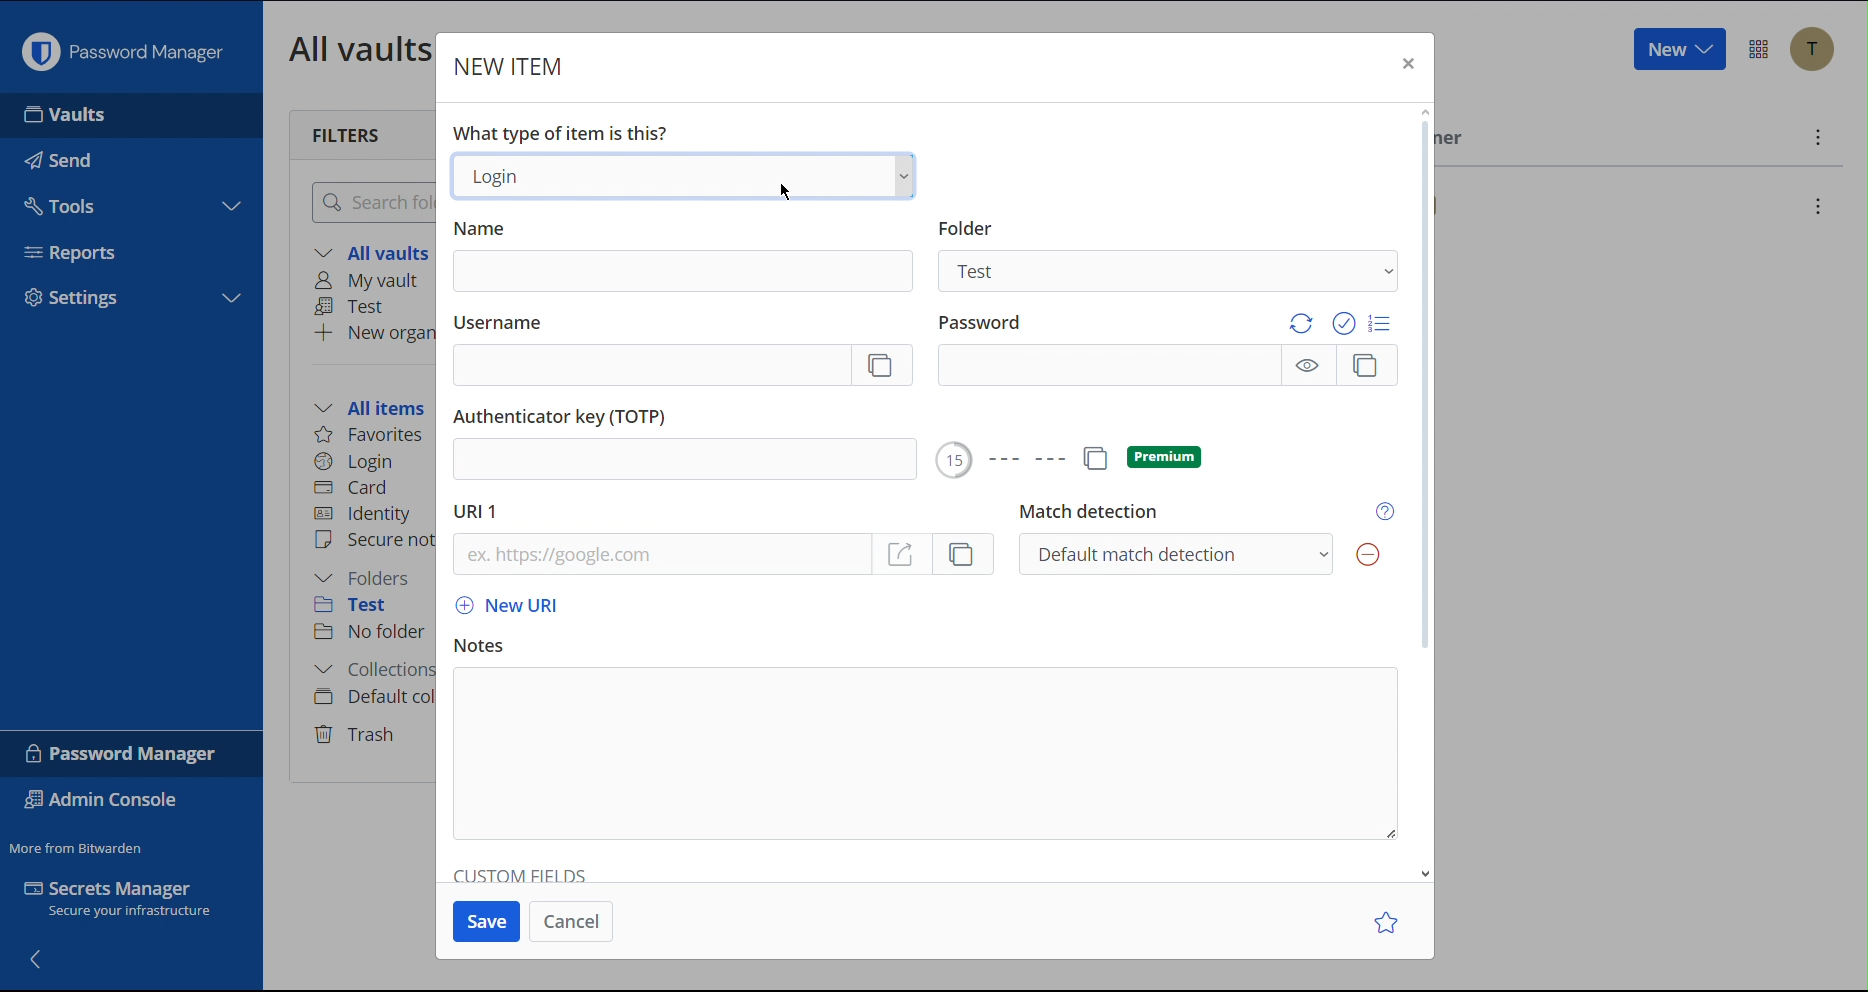 The height and width of the screenshot is (992, 1868). What do you see at coordinates (365, 608) in the screenshot?
I see `Test` at bounding box center [365, 608].